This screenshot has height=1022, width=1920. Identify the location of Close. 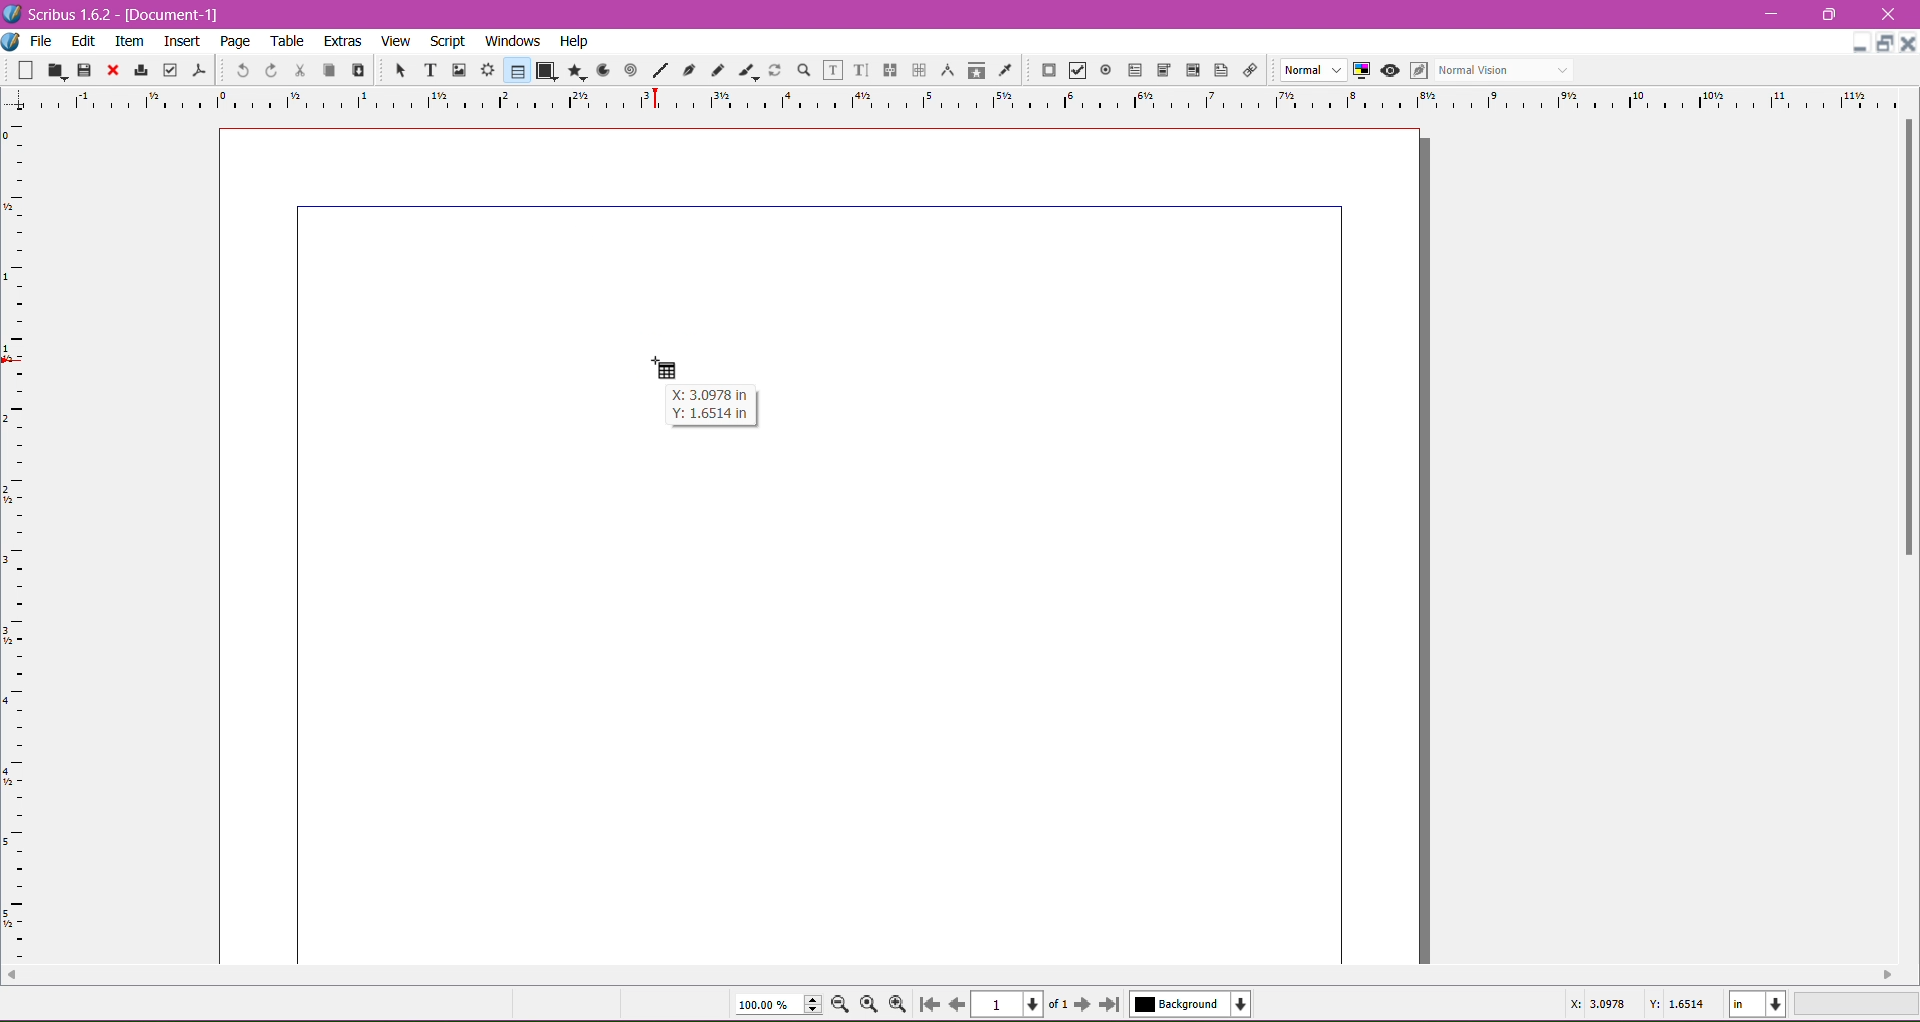
(1908, 42).